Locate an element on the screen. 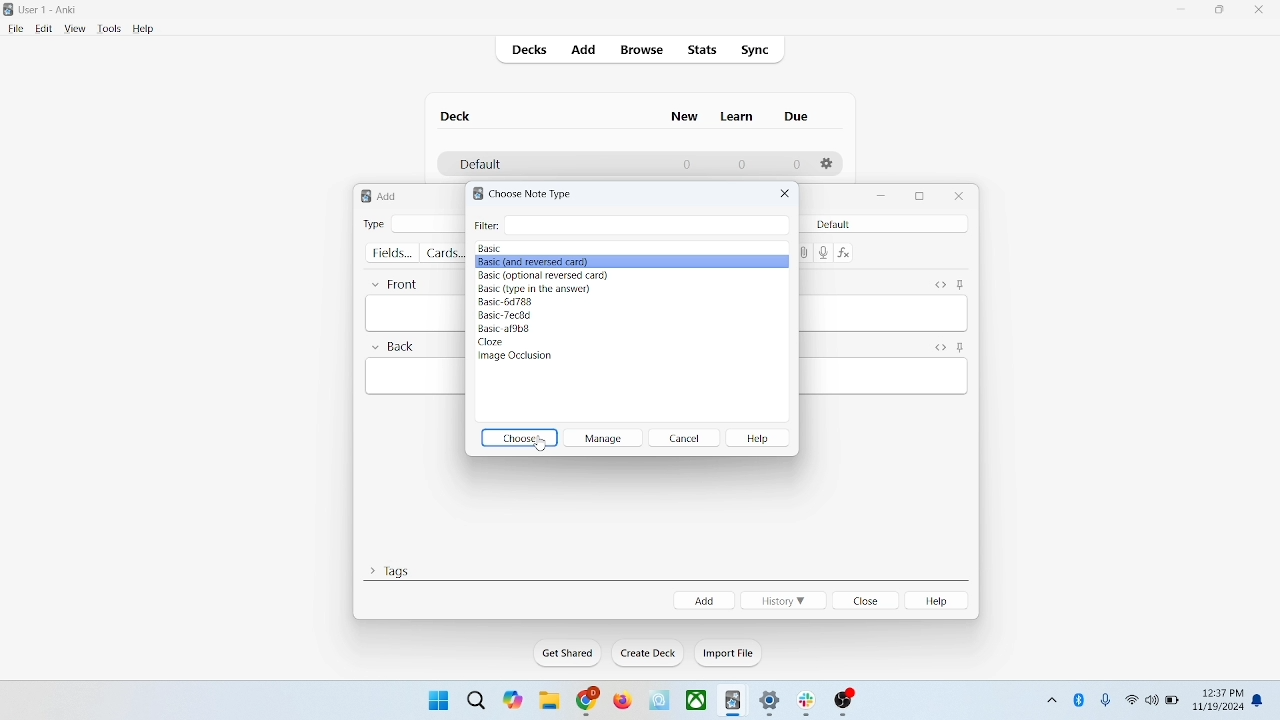  Filter is located at coordinates (633, 223).